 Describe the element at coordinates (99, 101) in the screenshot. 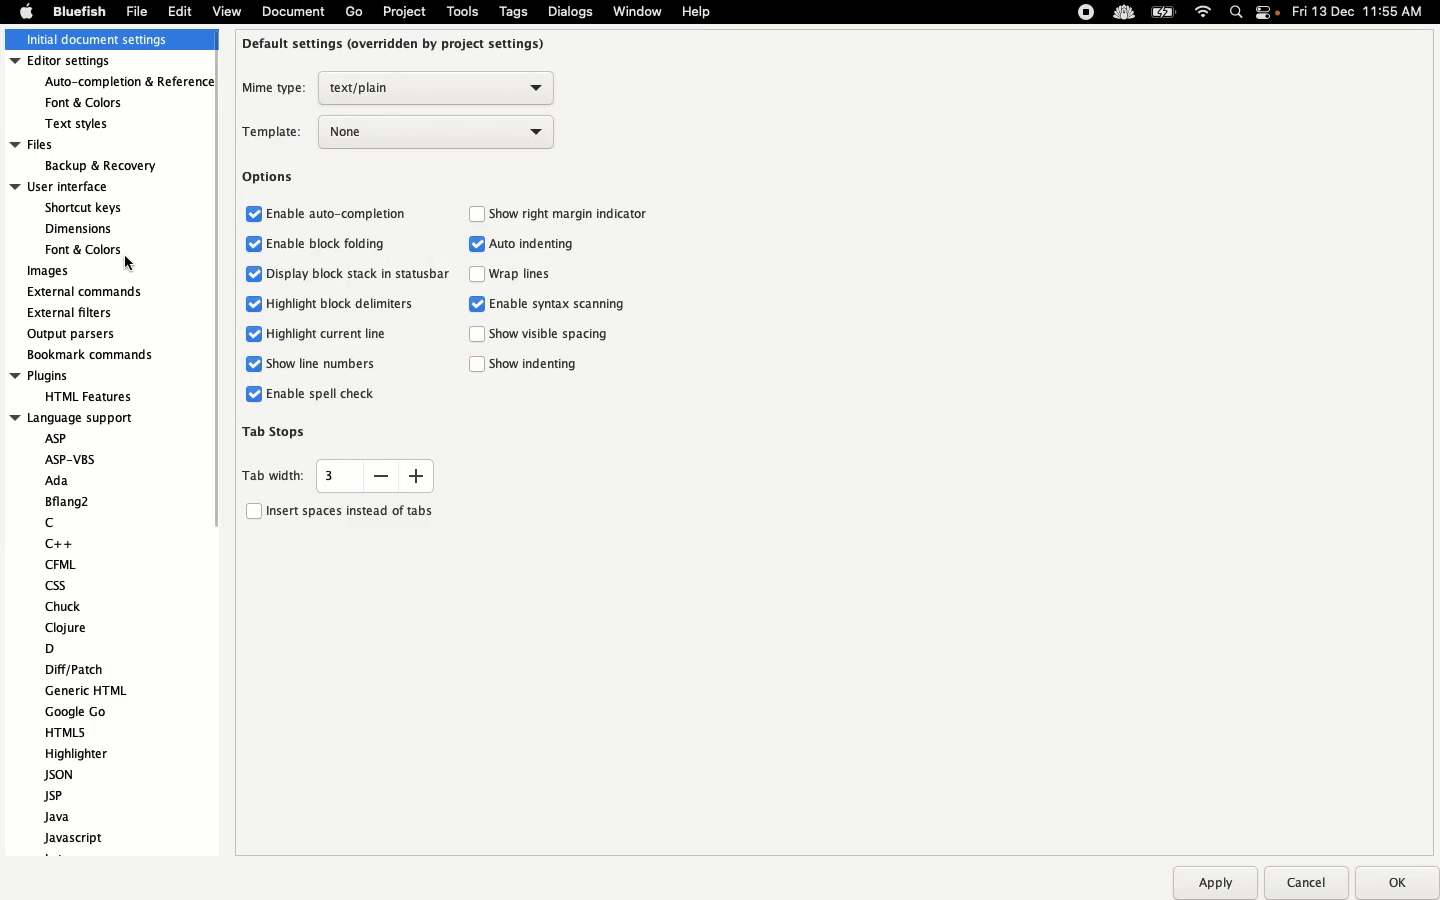

I see `fonts & colors` at that location.